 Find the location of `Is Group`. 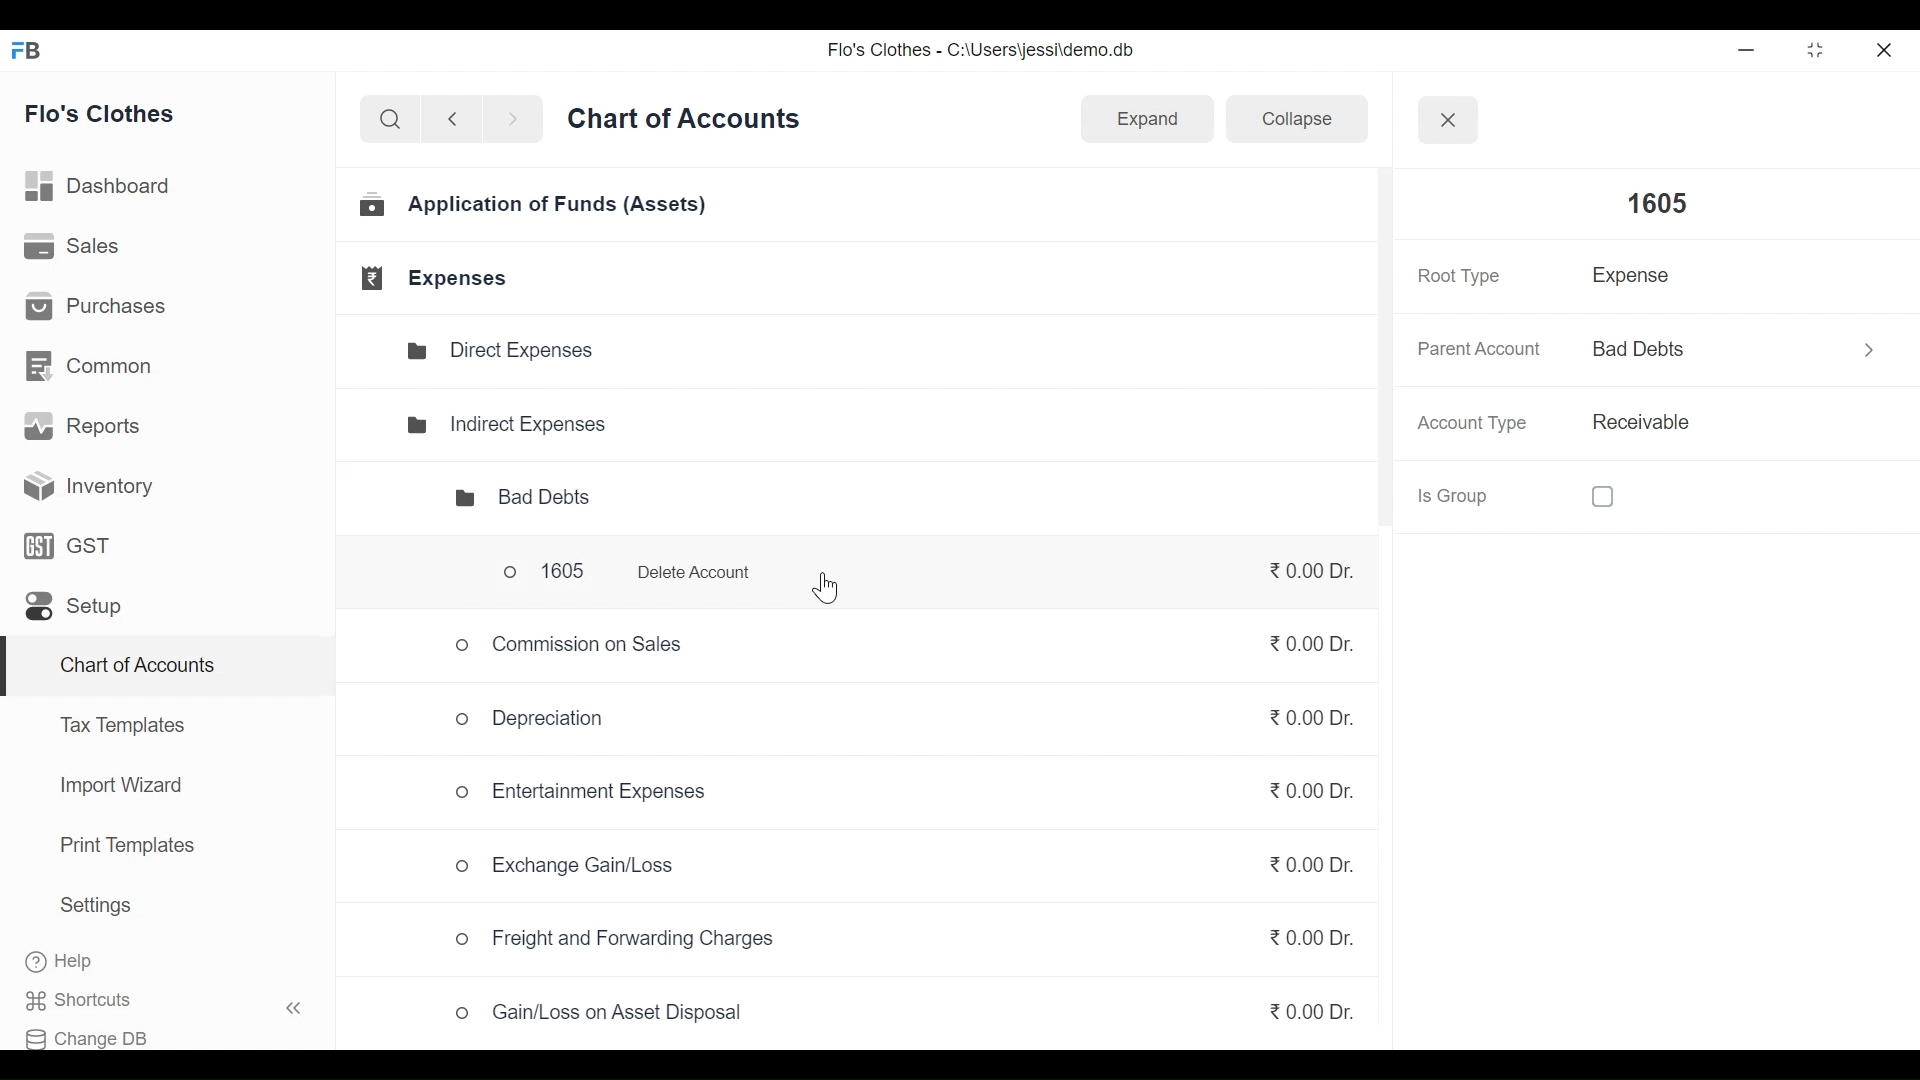

Is Group is located at coordinates (1534, 495).